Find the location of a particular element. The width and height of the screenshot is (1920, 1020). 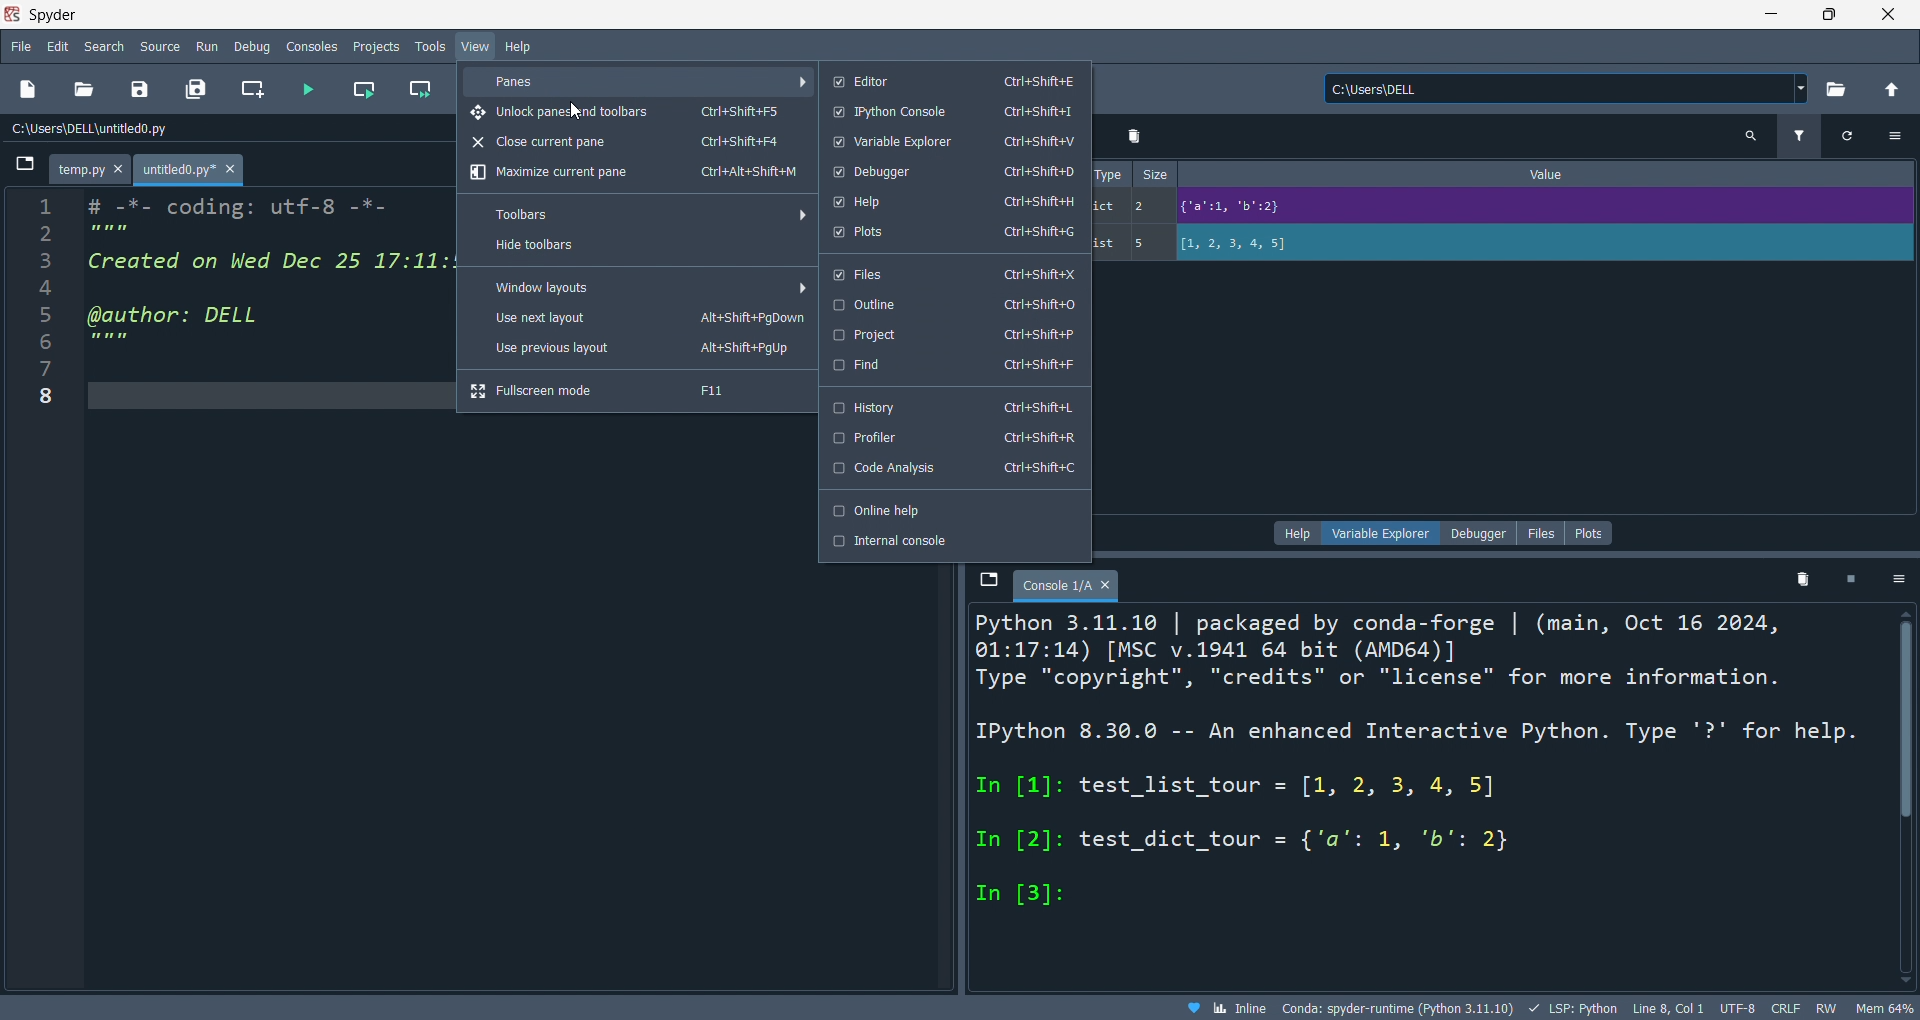

scroll bar is located at coordinates (1903, 794).